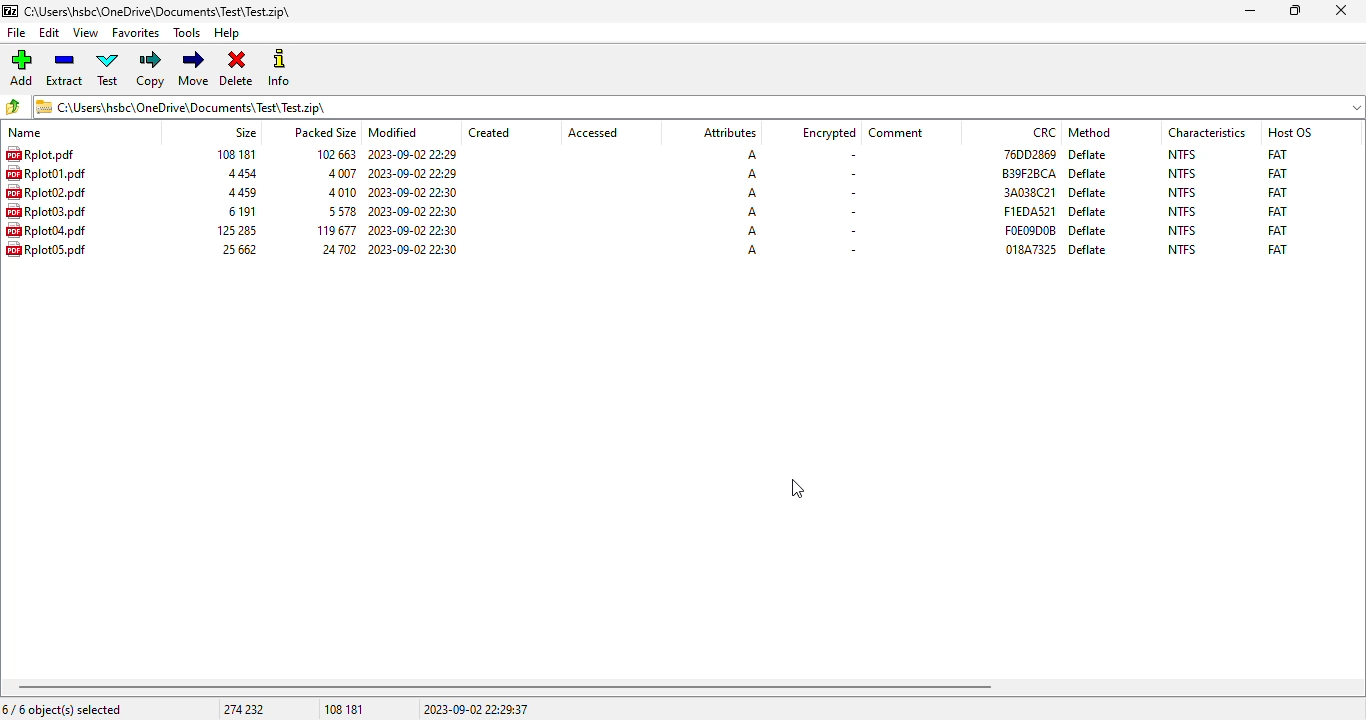  Describe the element at coordinates (412, 155) in the screenshot. I see `modified date & time` at that location.